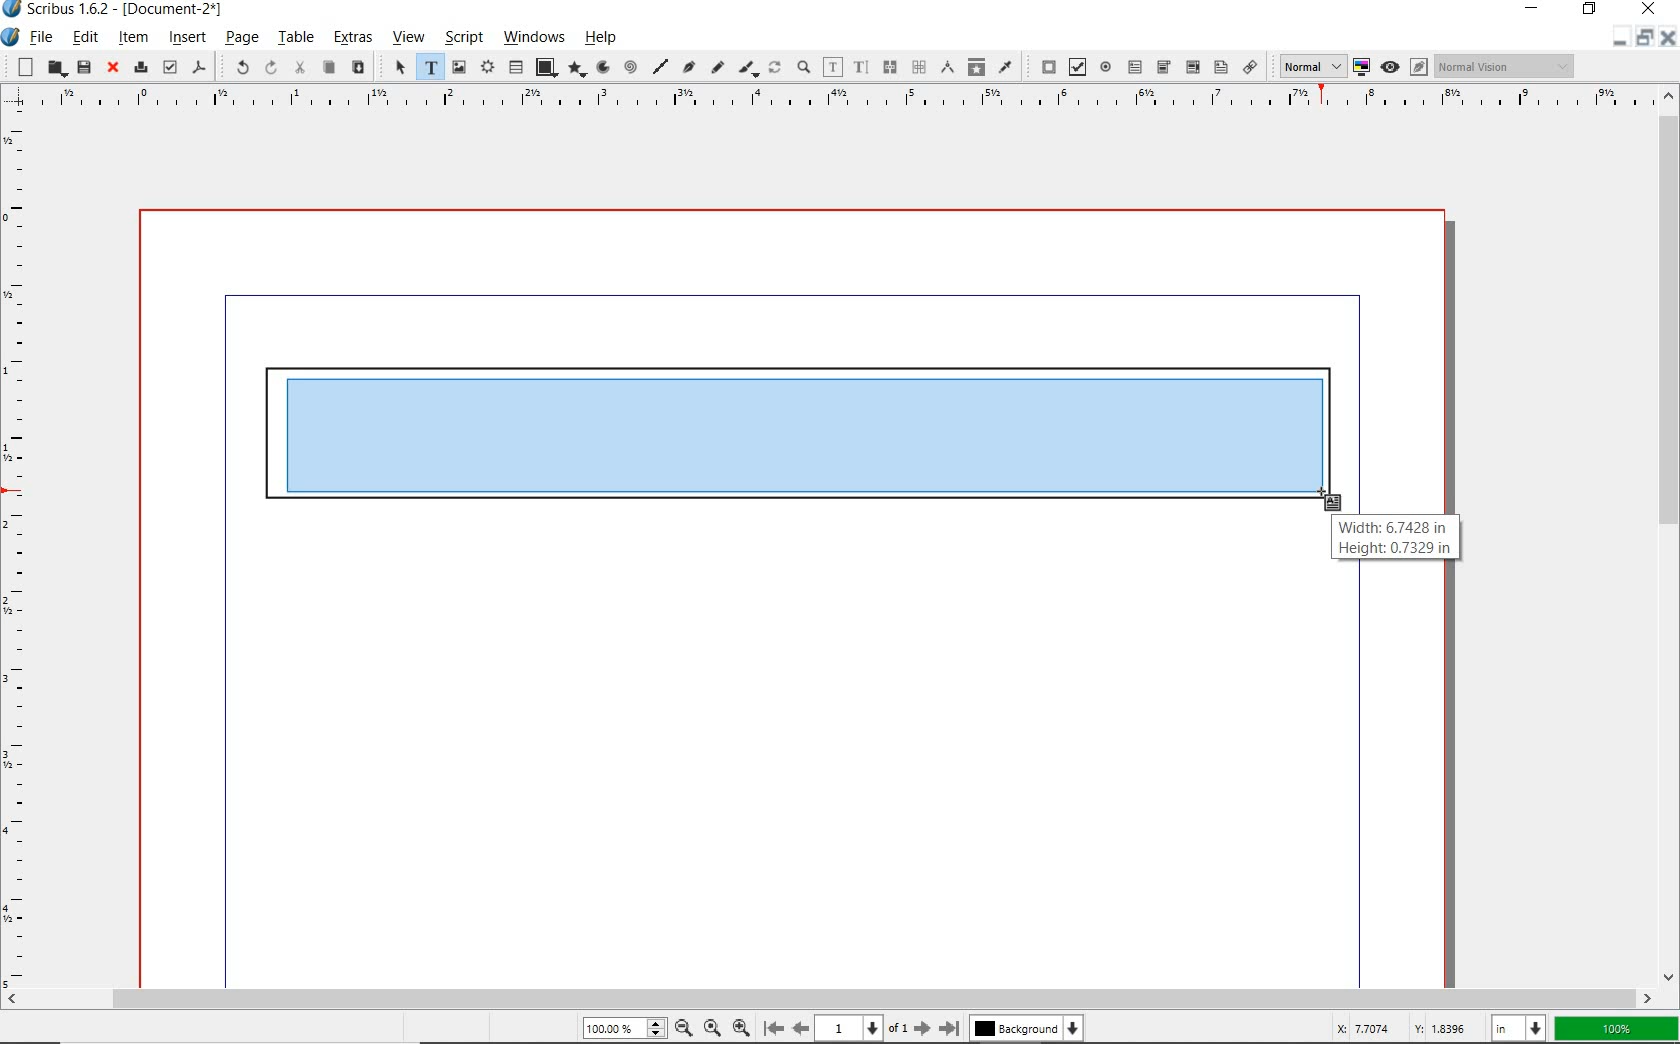 This screenshot has width=1680, height=1044. What do you see at coordinates (1670, 39) in the screenshot?
I see `close` at bounding box center [1670, 39].